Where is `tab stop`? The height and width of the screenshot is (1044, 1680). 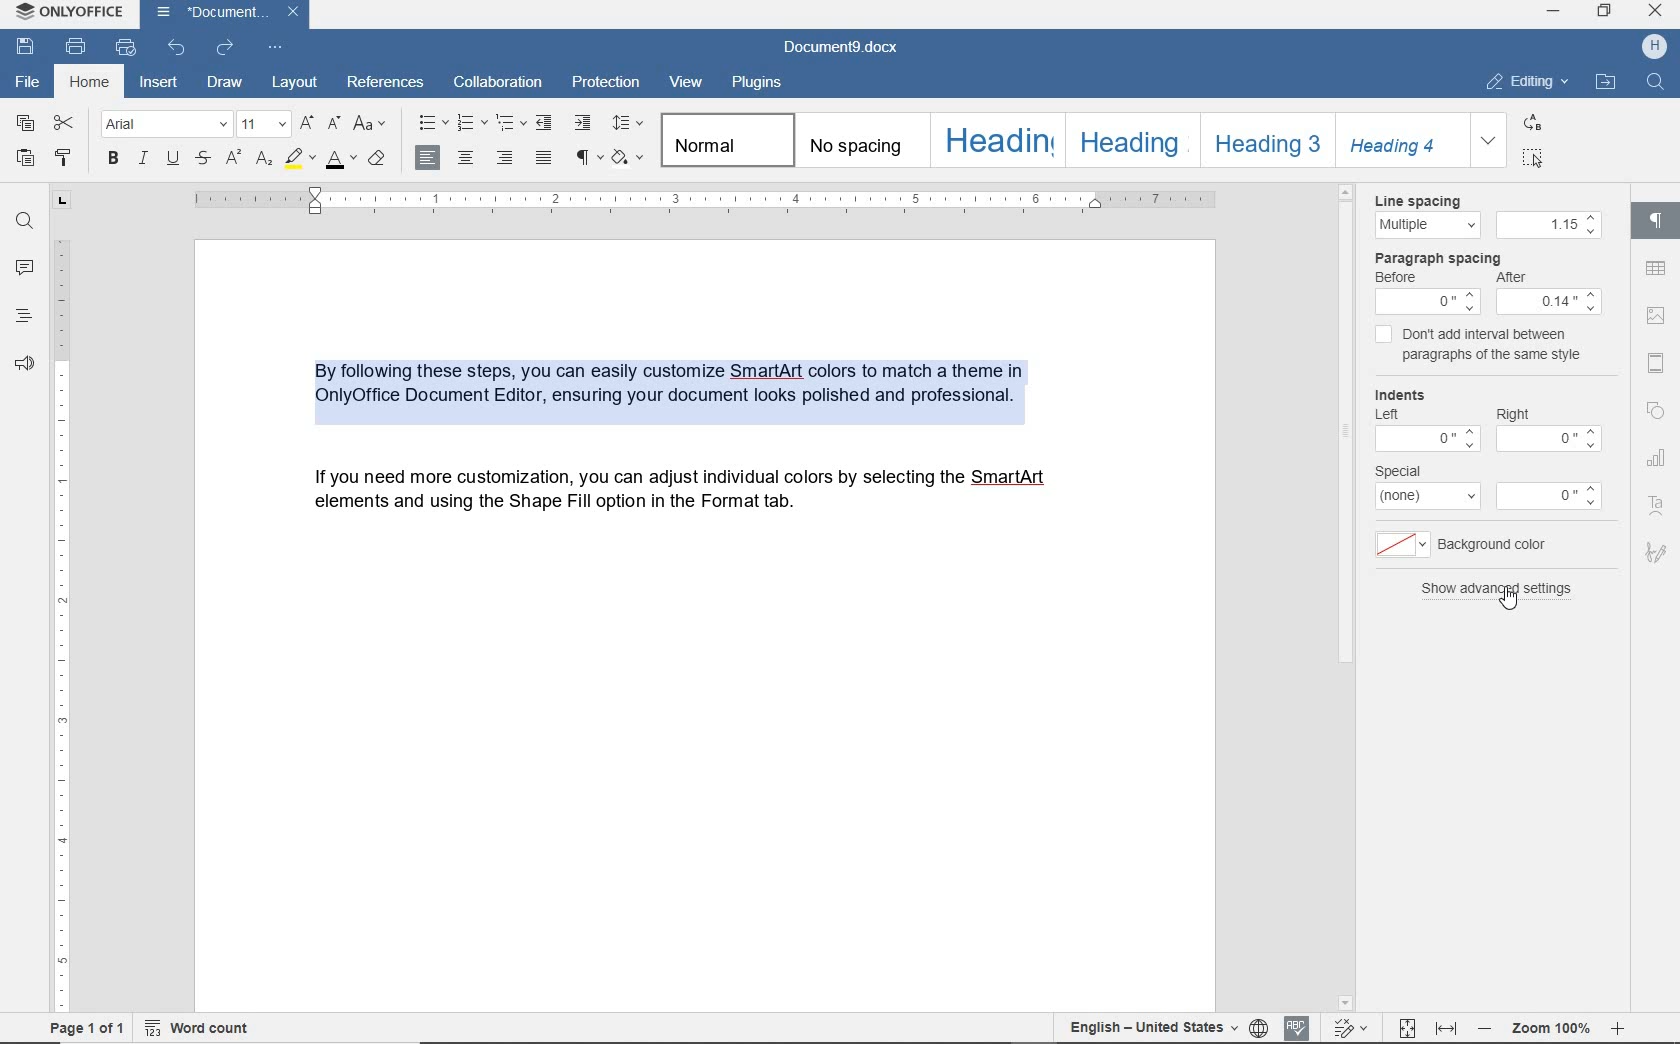
tab stop is located at coordinates (62, 198).